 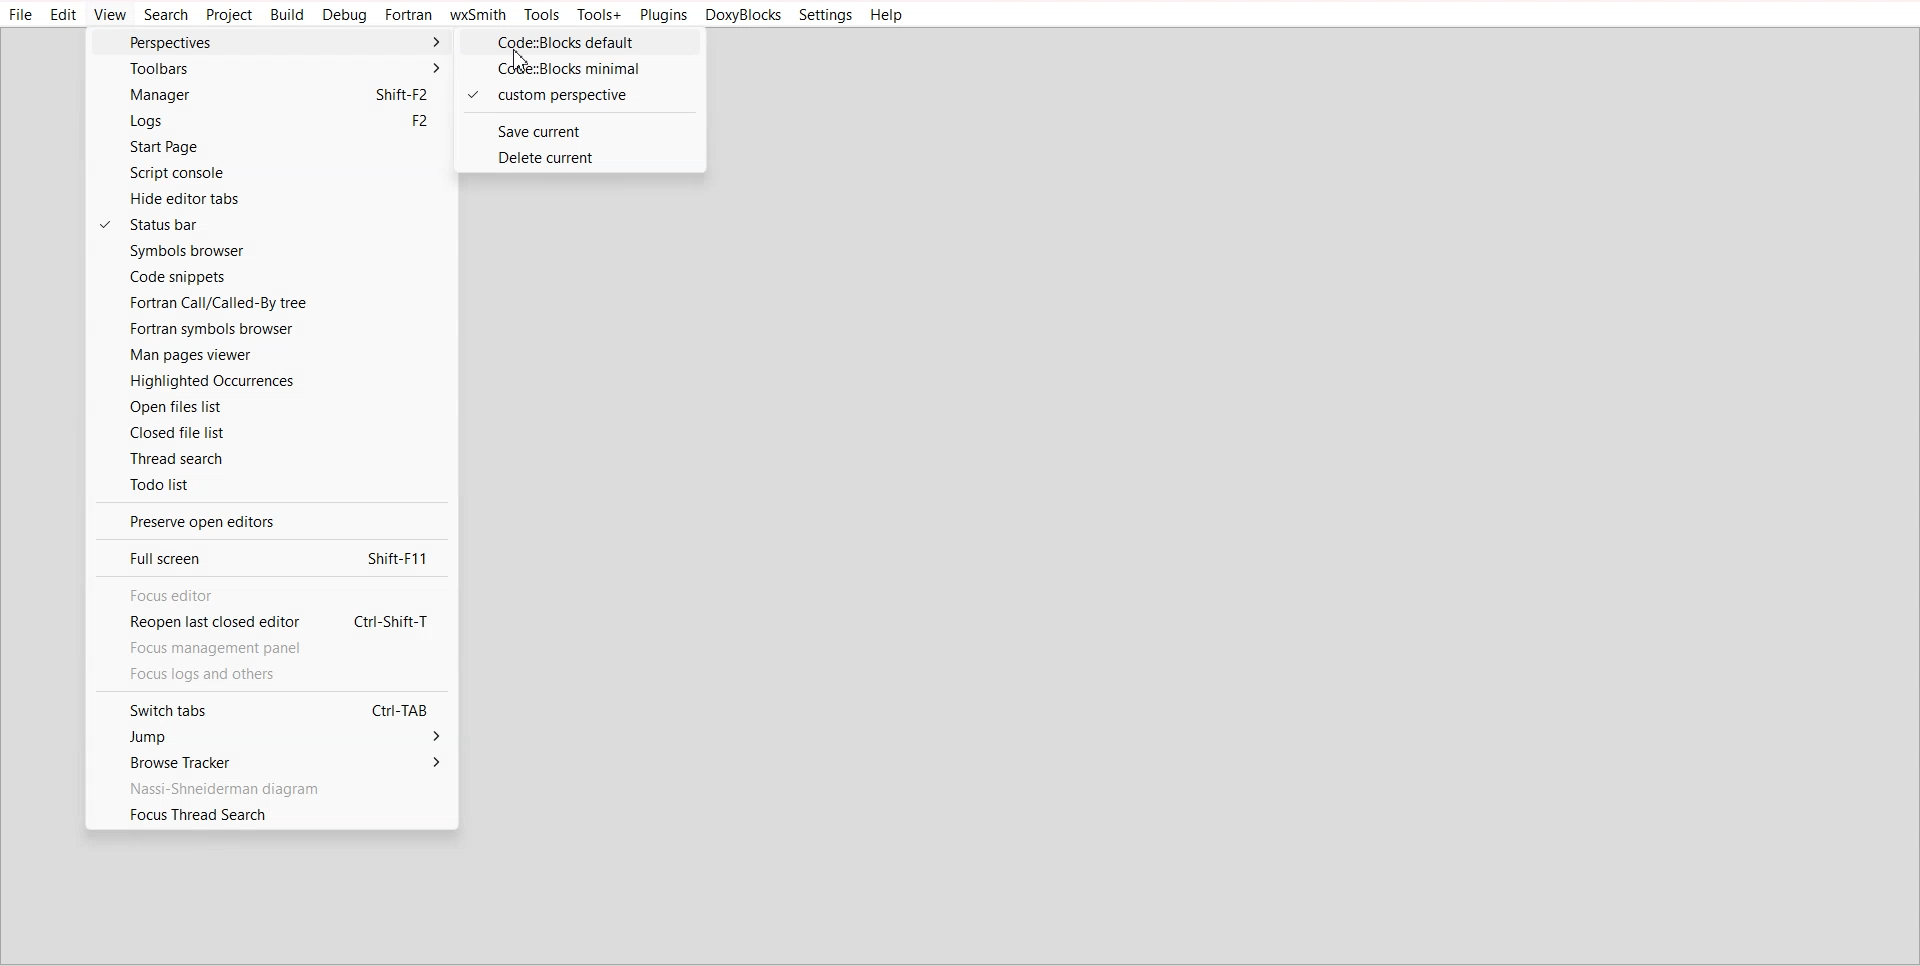 What do you see at coordinates (744, 16) in the screenshot?
I see `DoxyBlocks` at bounding box center [744, 16].